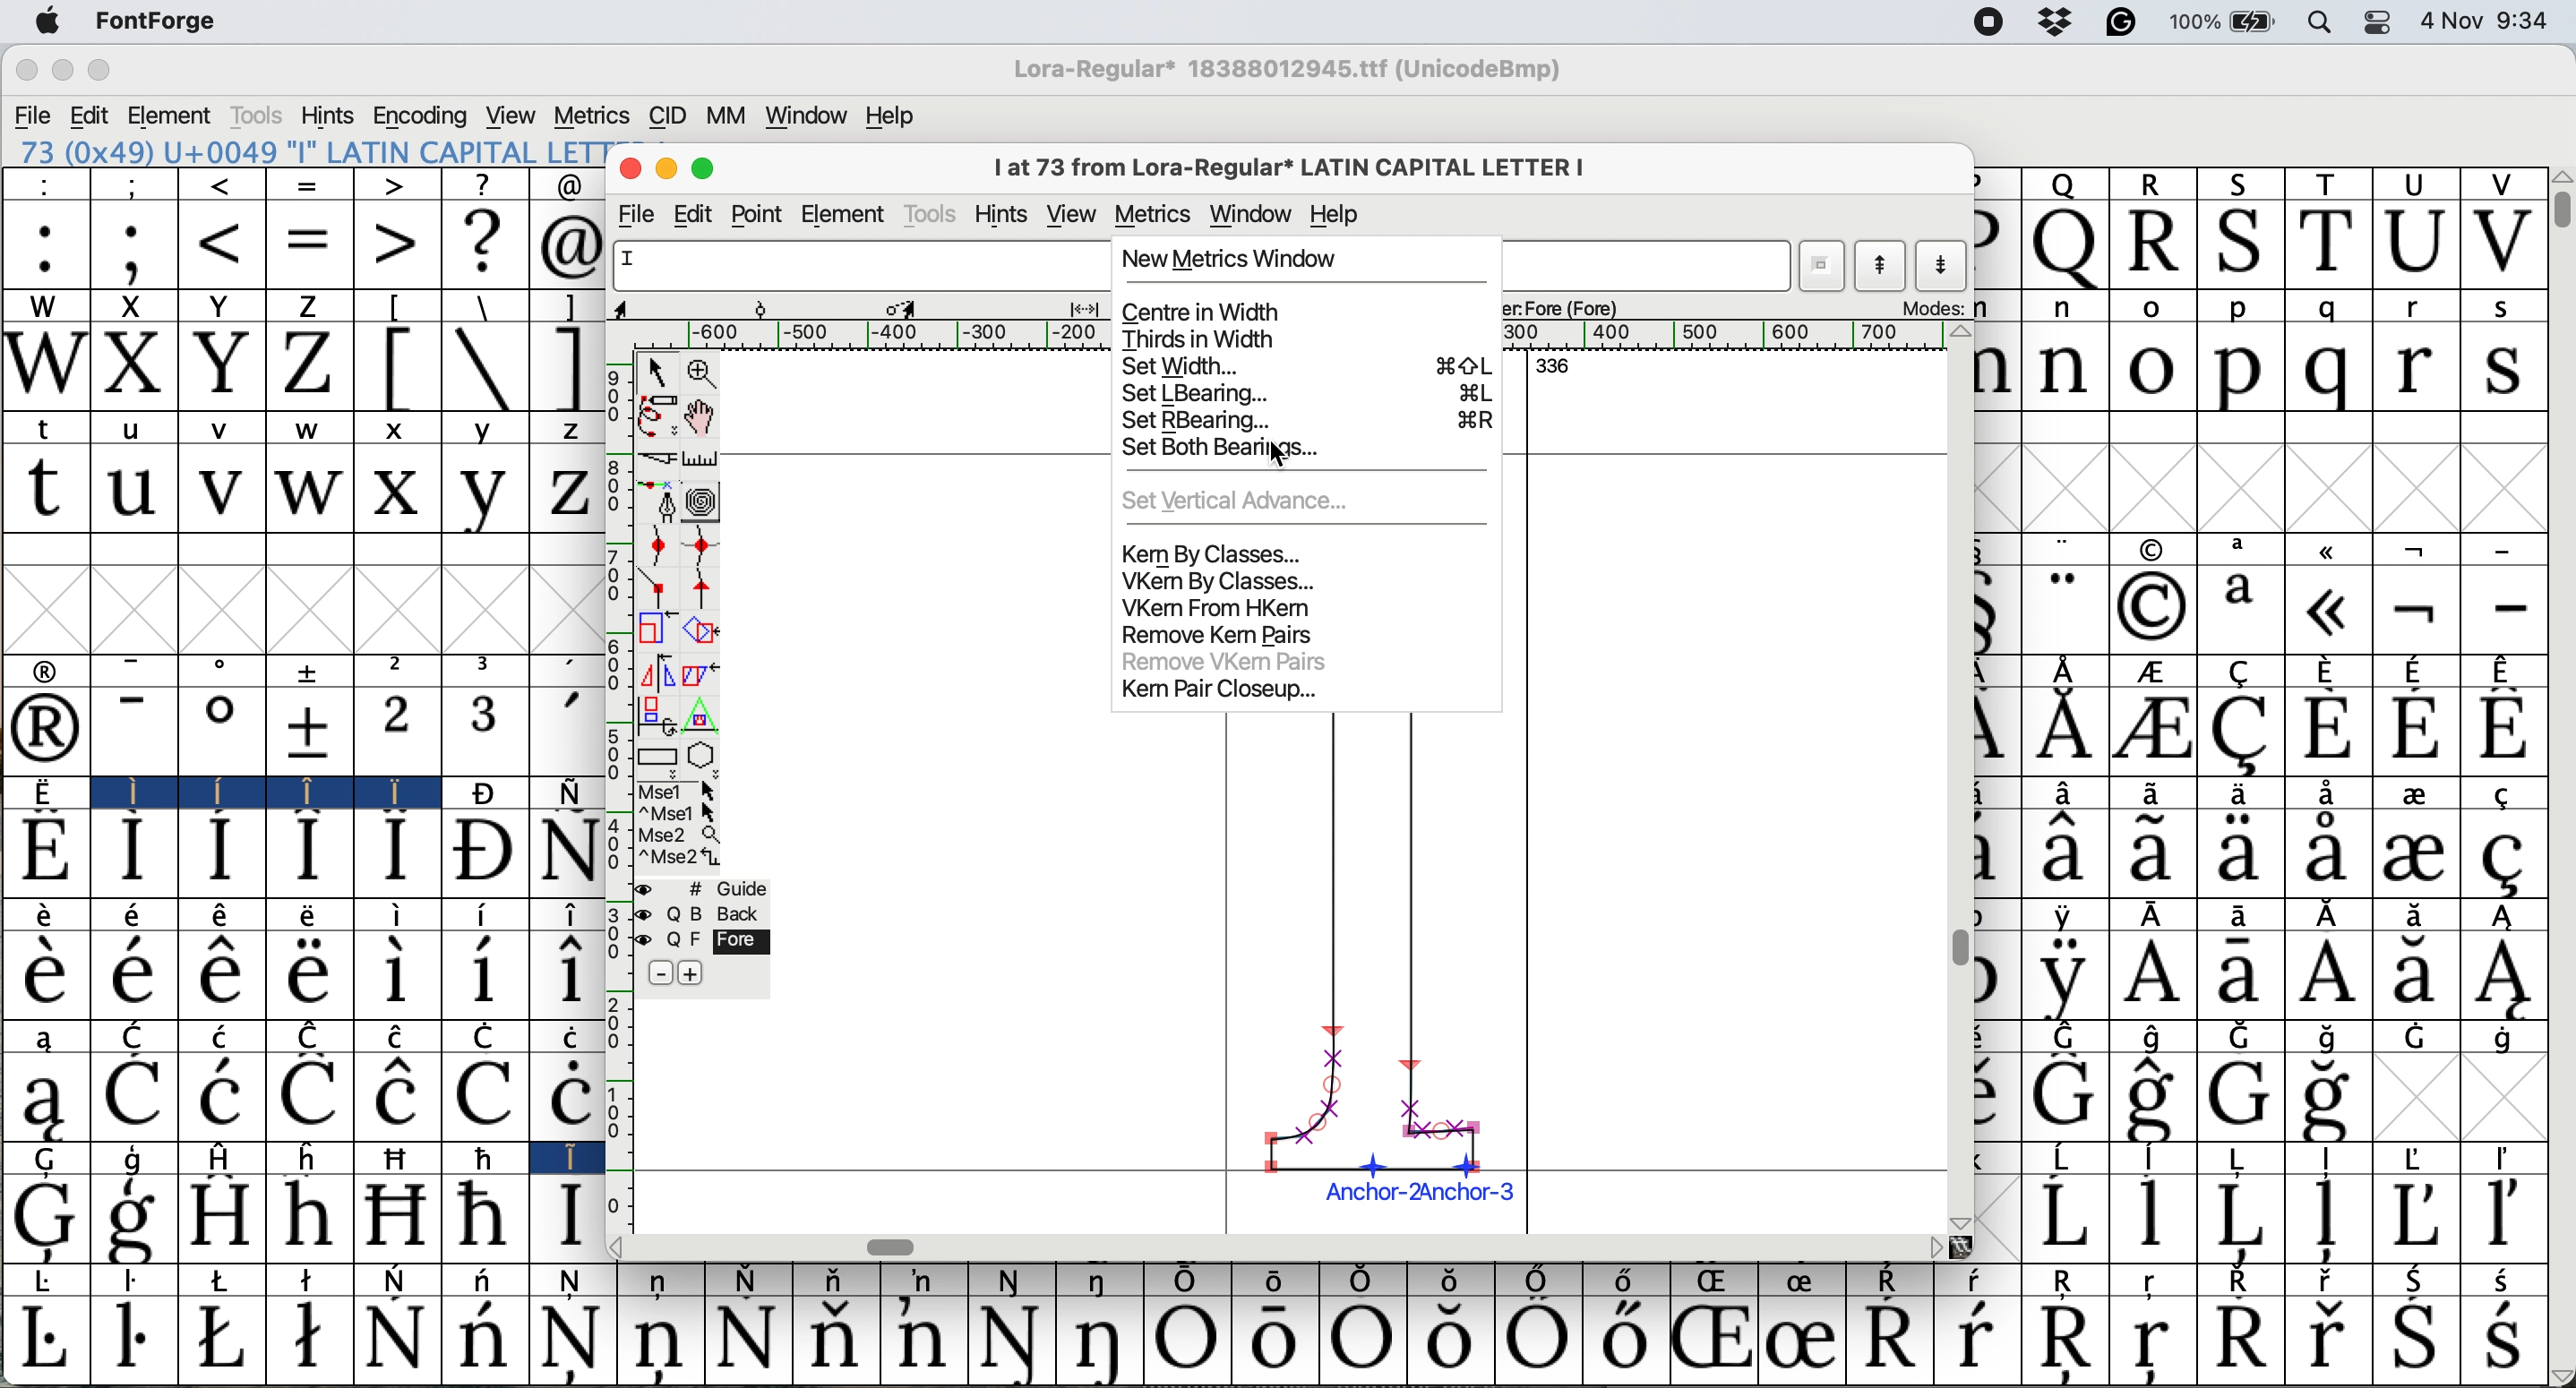 Image resolution: width=2576 pixels, height=1388 pixels. Describe the element at coordinates (2324, 853) in the screenshot. I see `Symbol` at that location.